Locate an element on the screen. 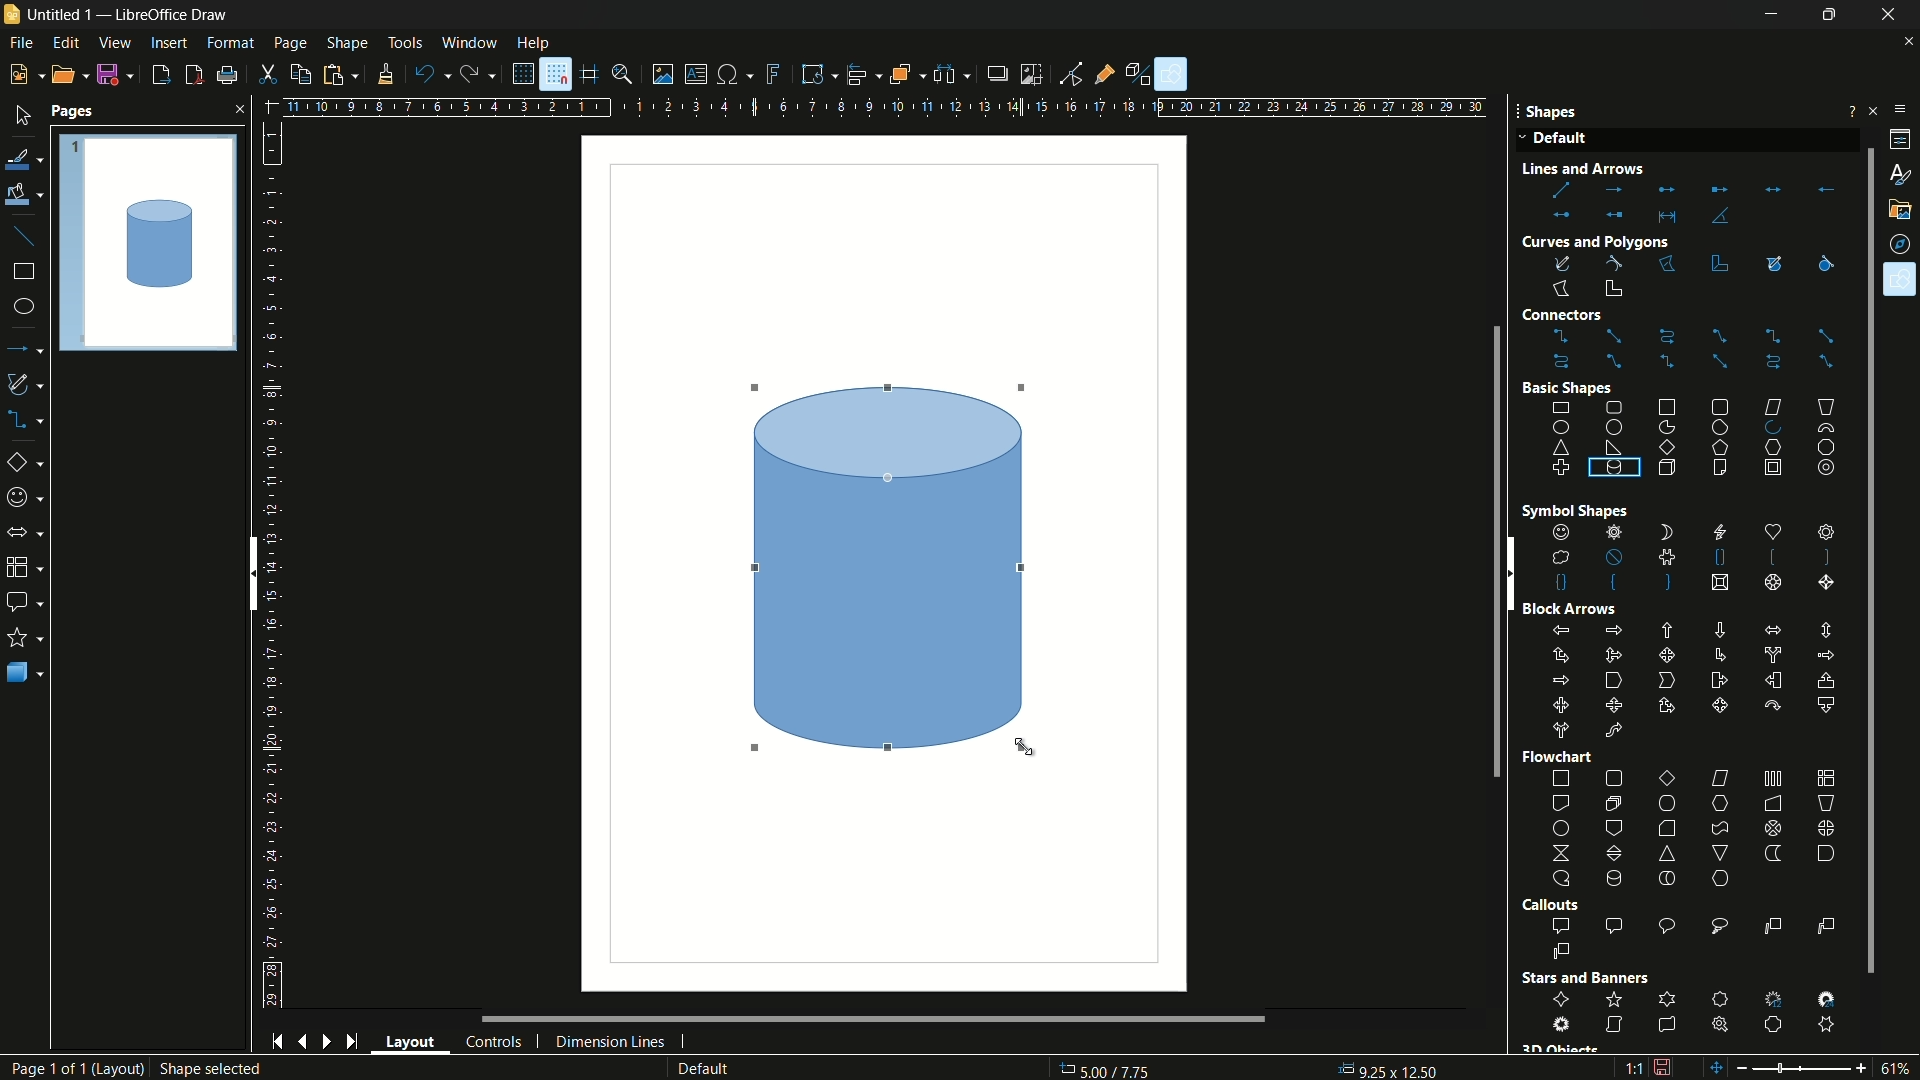 This screenshot has width=1920, height=1080. print is located at coordinates (225, 76).